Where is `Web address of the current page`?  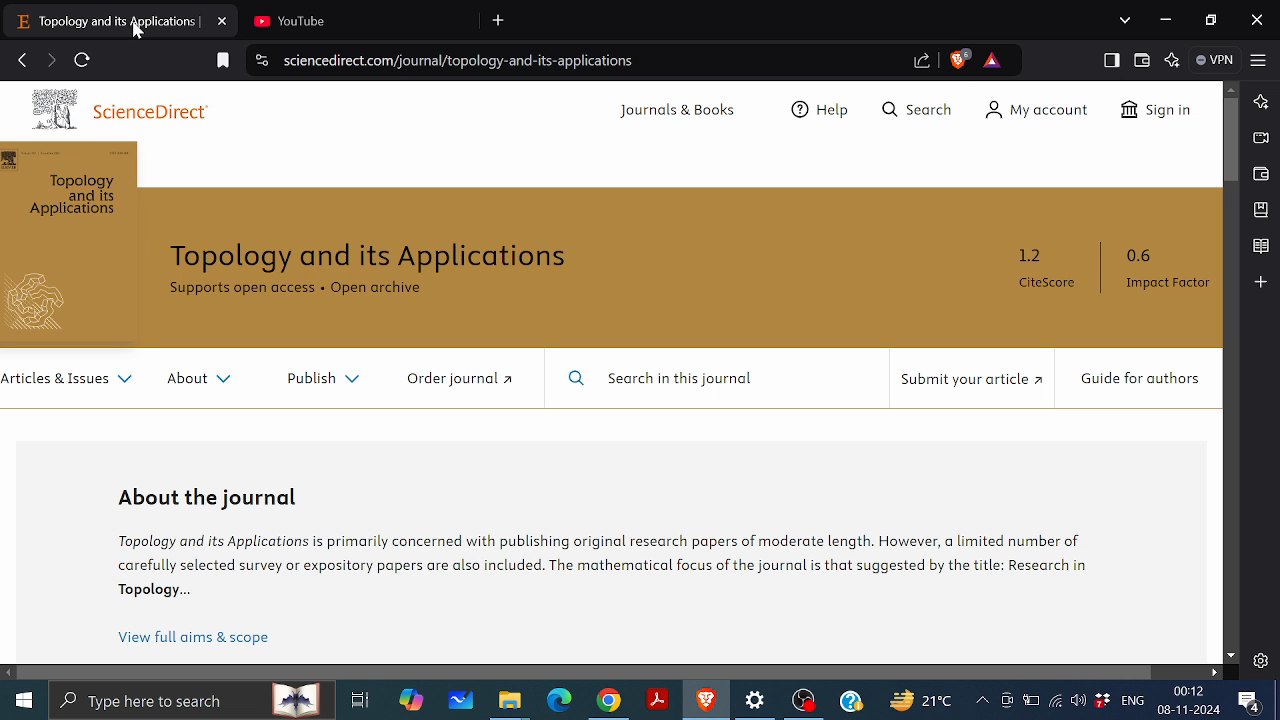
Web address of the current page is located at coordinates (465, 61).